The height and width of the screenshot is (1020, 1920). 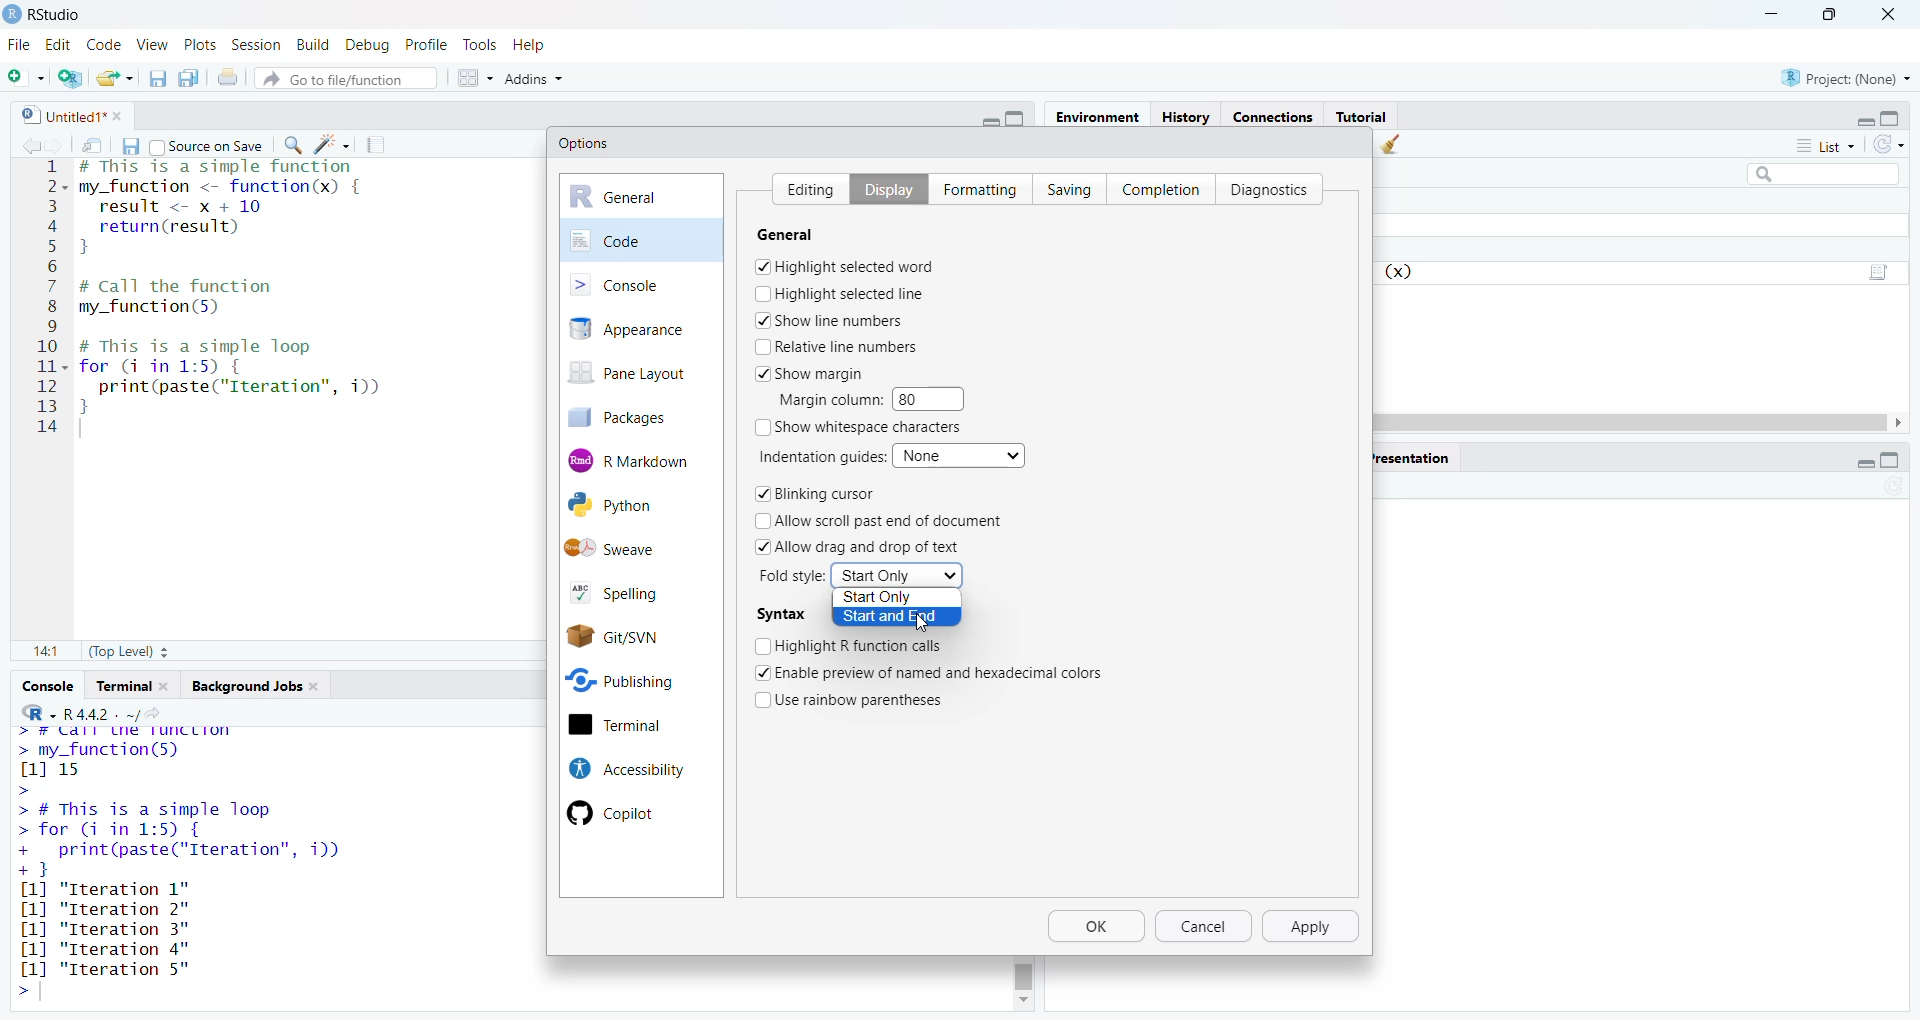 I want to click on saving, so click(x=1062, y=188).